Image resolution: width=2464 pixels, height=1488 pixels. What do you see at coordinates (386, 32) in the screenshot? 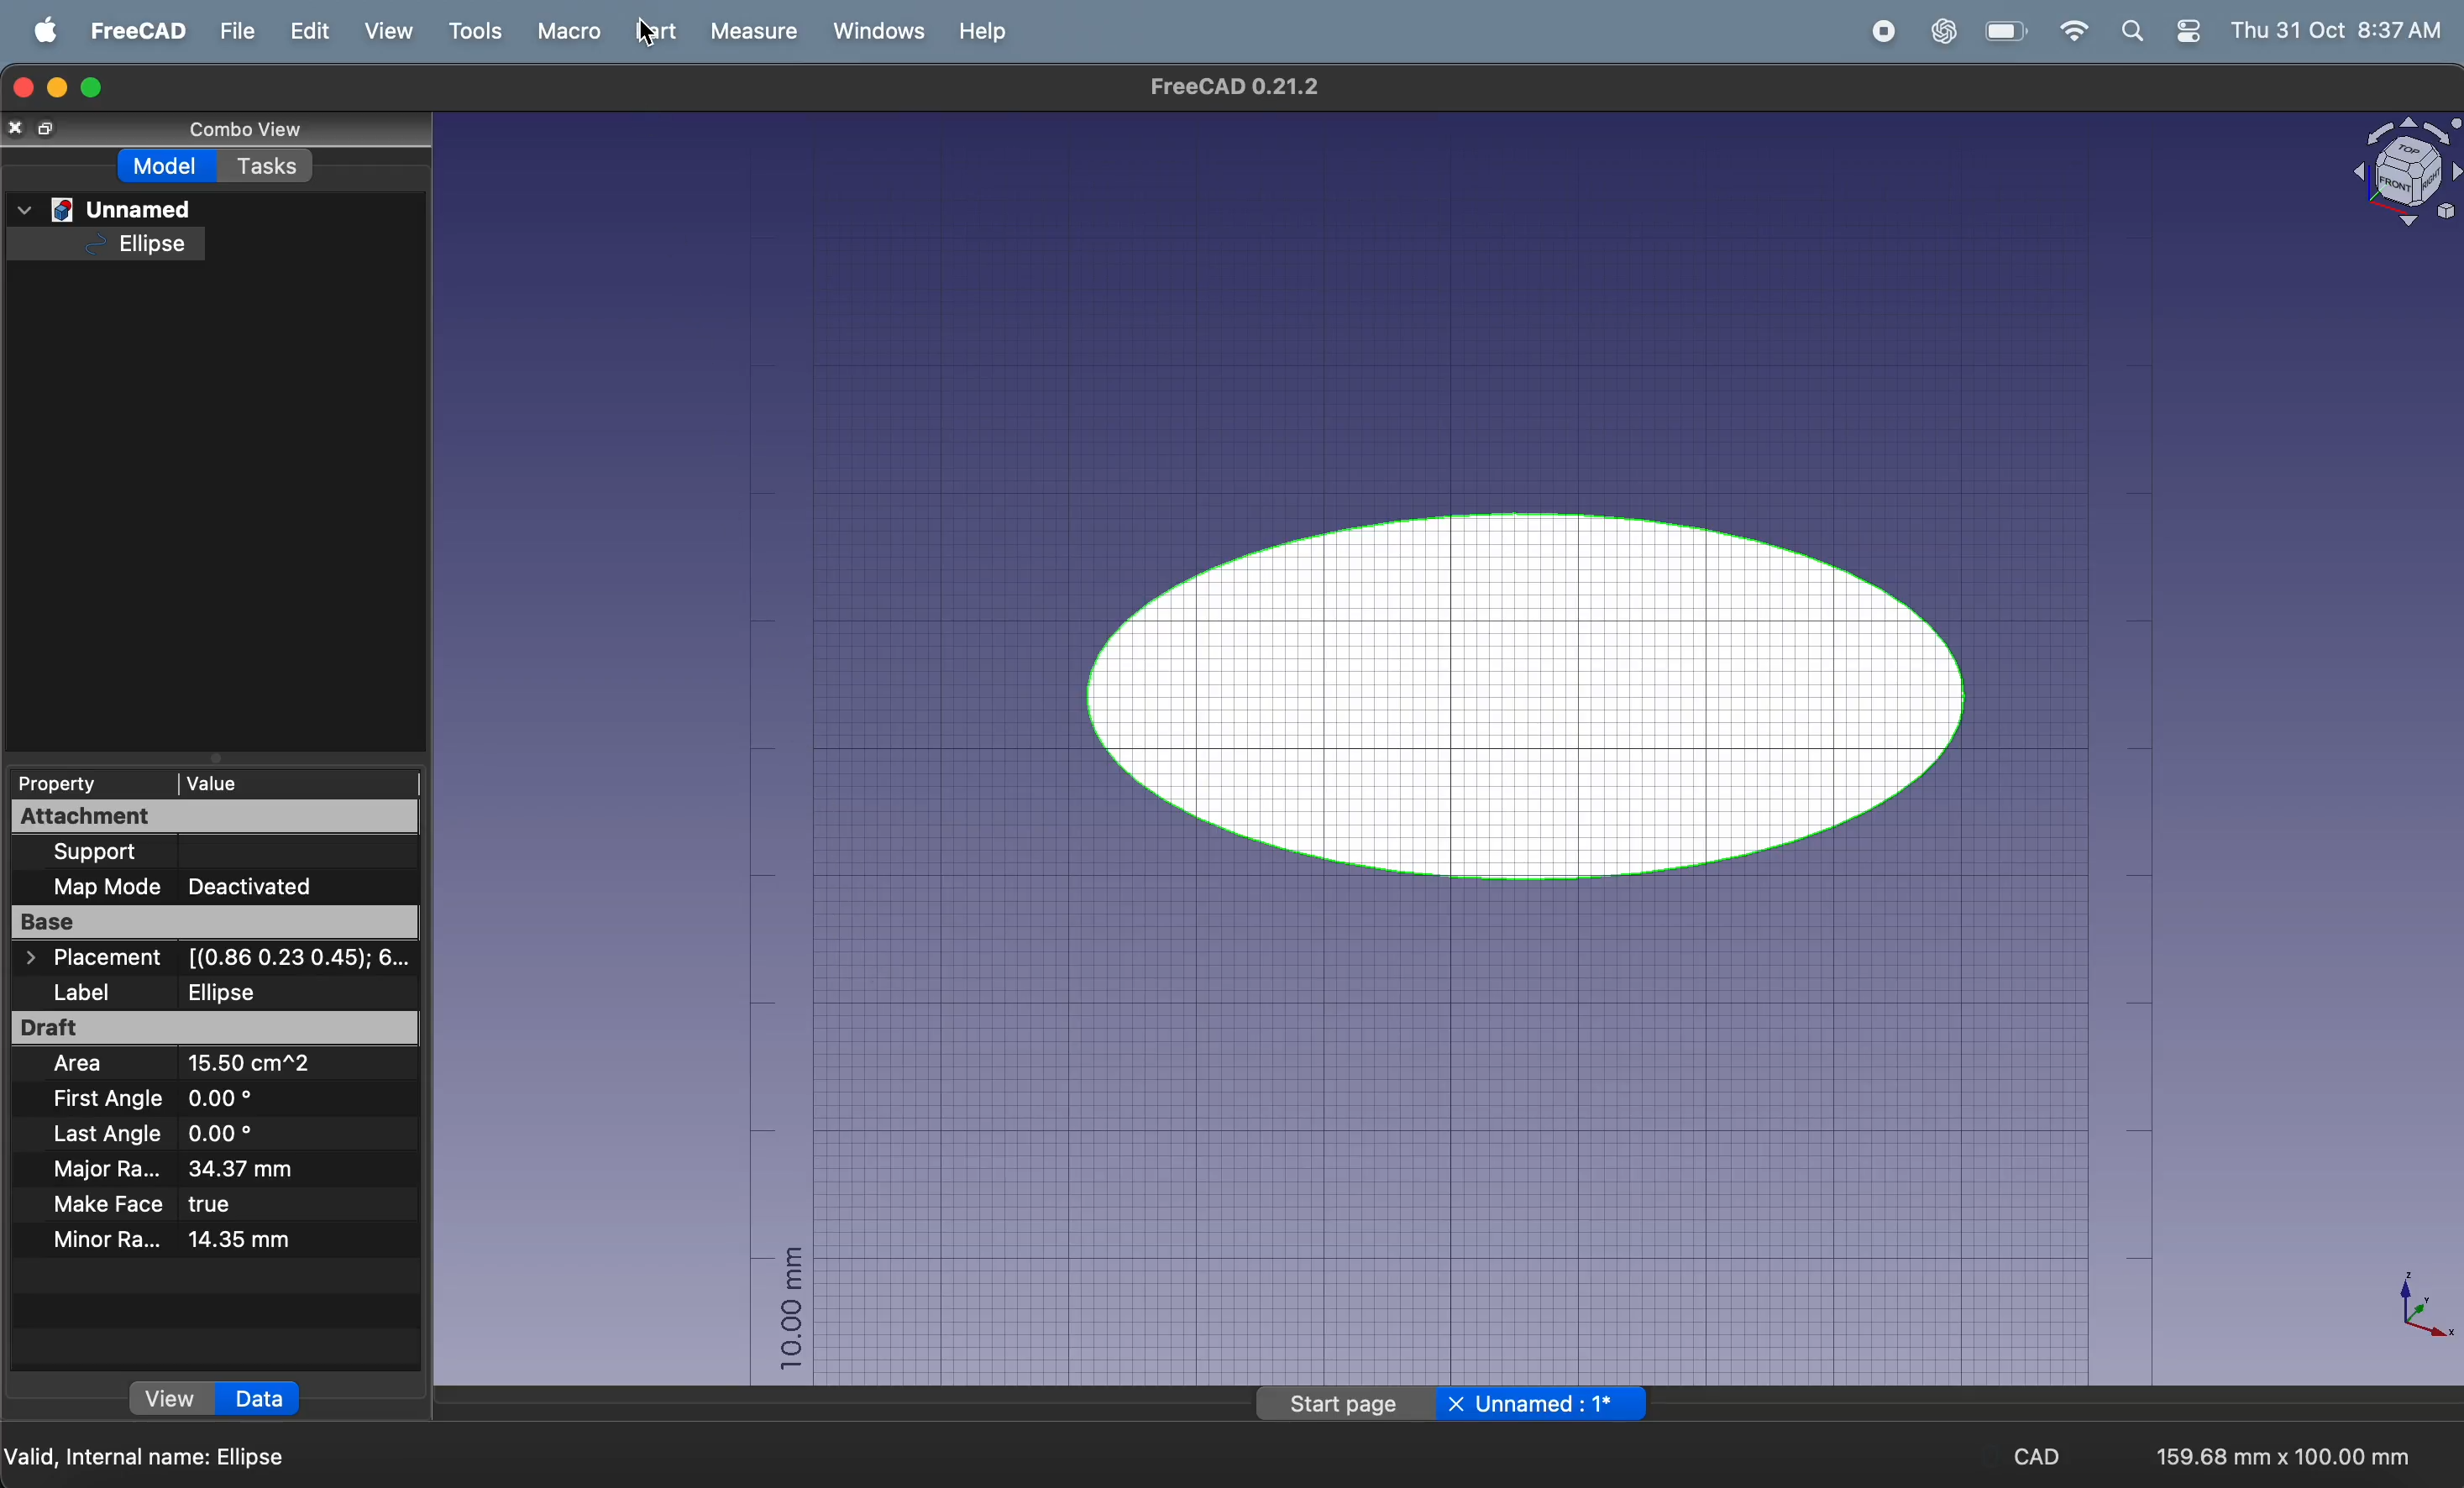
I see `view` at bounding box center [386, 32].